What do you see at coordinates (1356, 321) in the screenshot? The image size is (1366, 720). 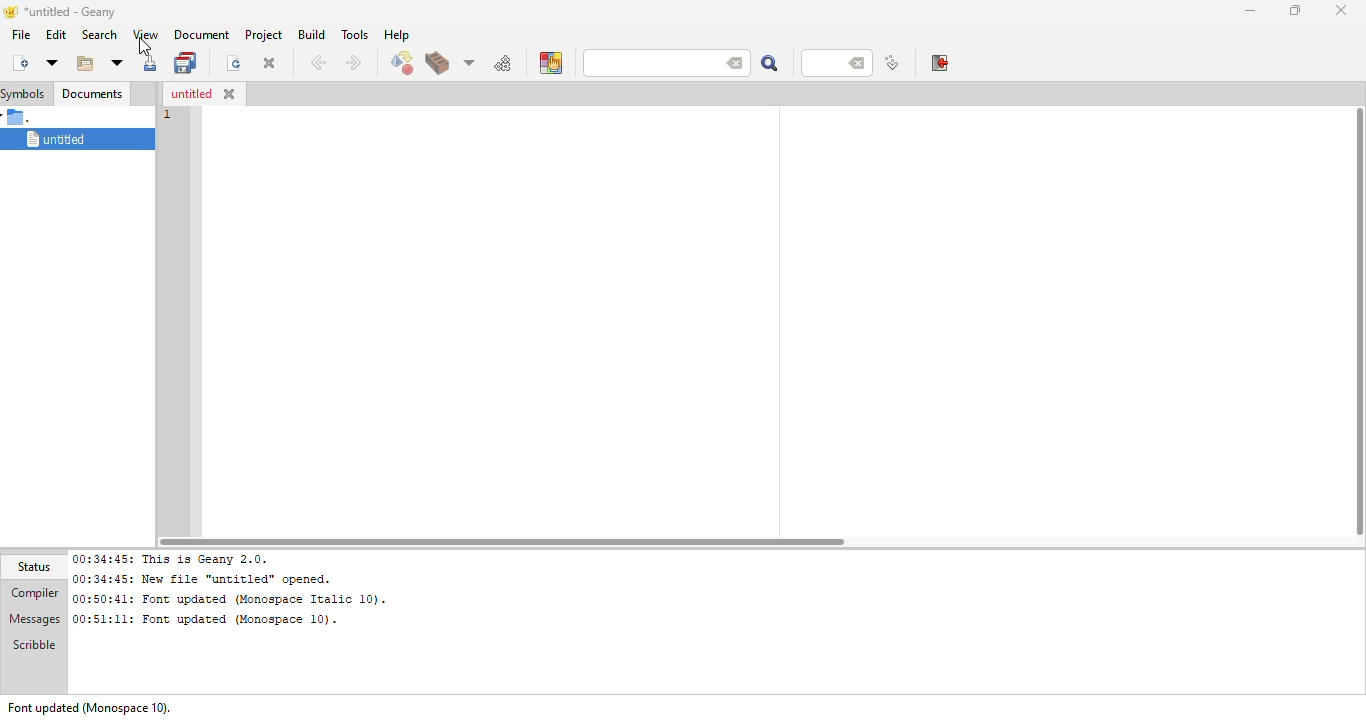 I see `vertical scroll bar` at bounding box center [1356, 321].